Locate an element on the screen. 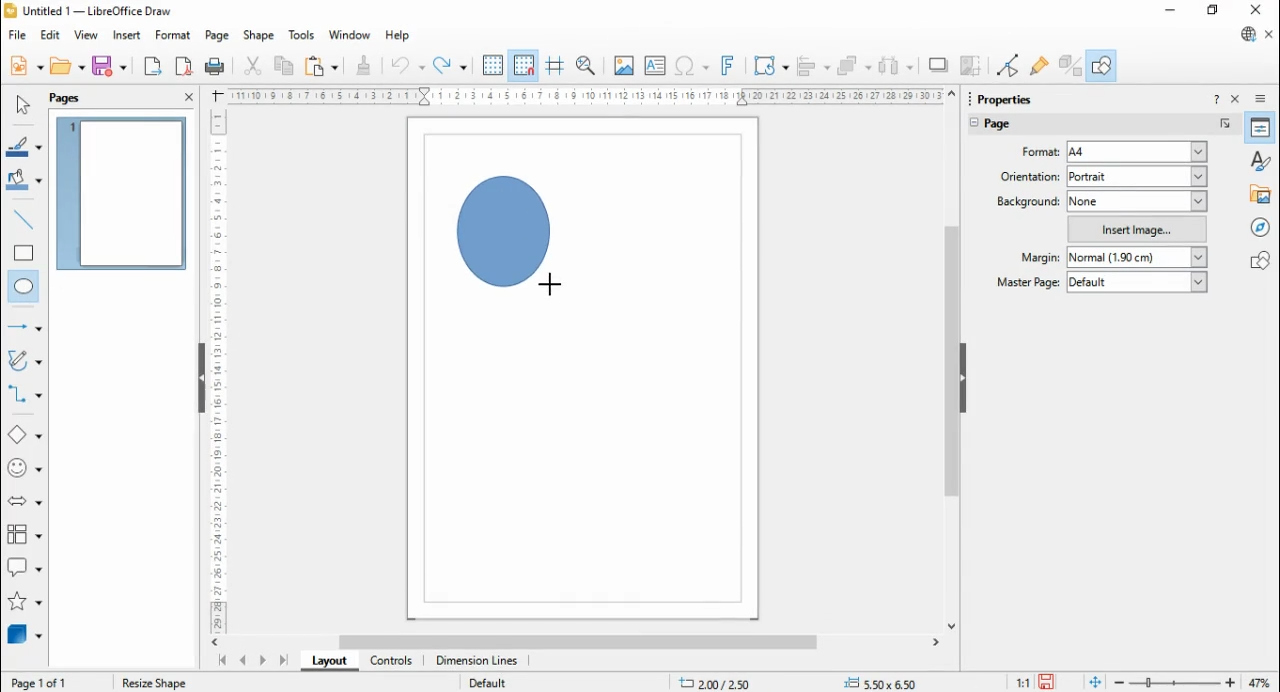 The height and width of the screenshot is (692, 1280). Page 10f 1 is located at coordinates (41, 682).